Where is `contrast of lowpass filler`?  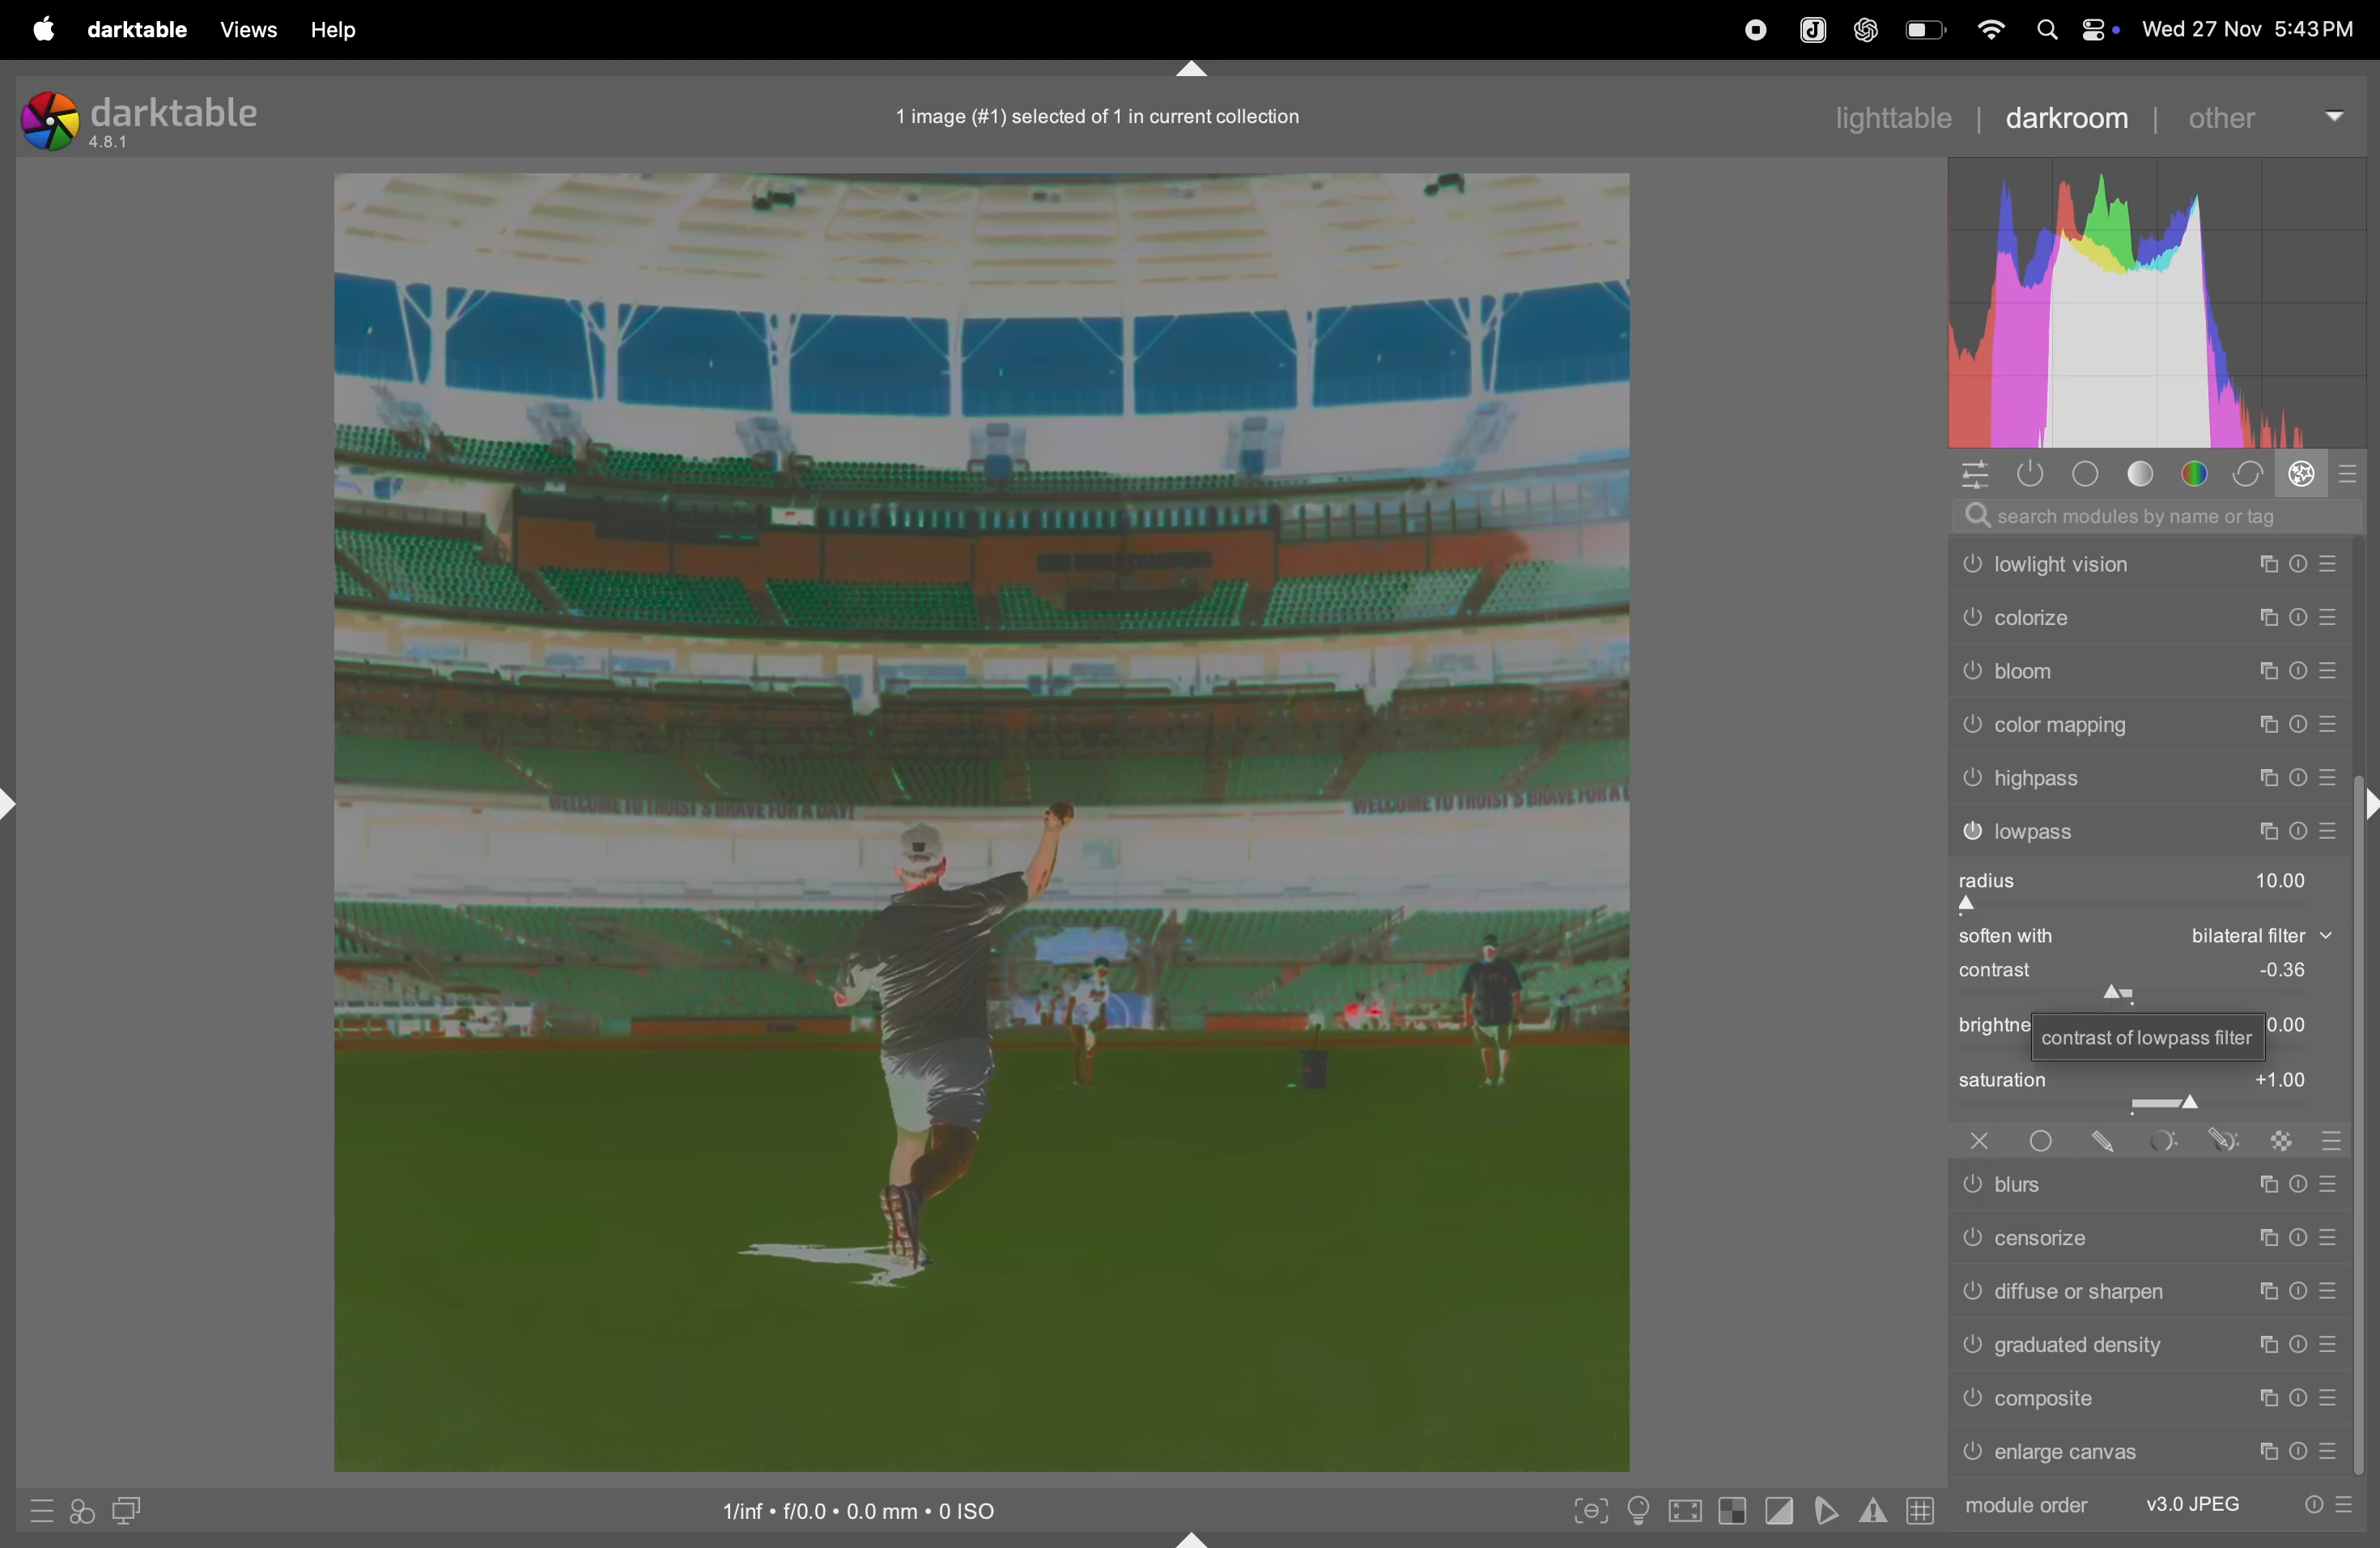
contrast of lowpass filler is located at coordinates (2143, 1036).